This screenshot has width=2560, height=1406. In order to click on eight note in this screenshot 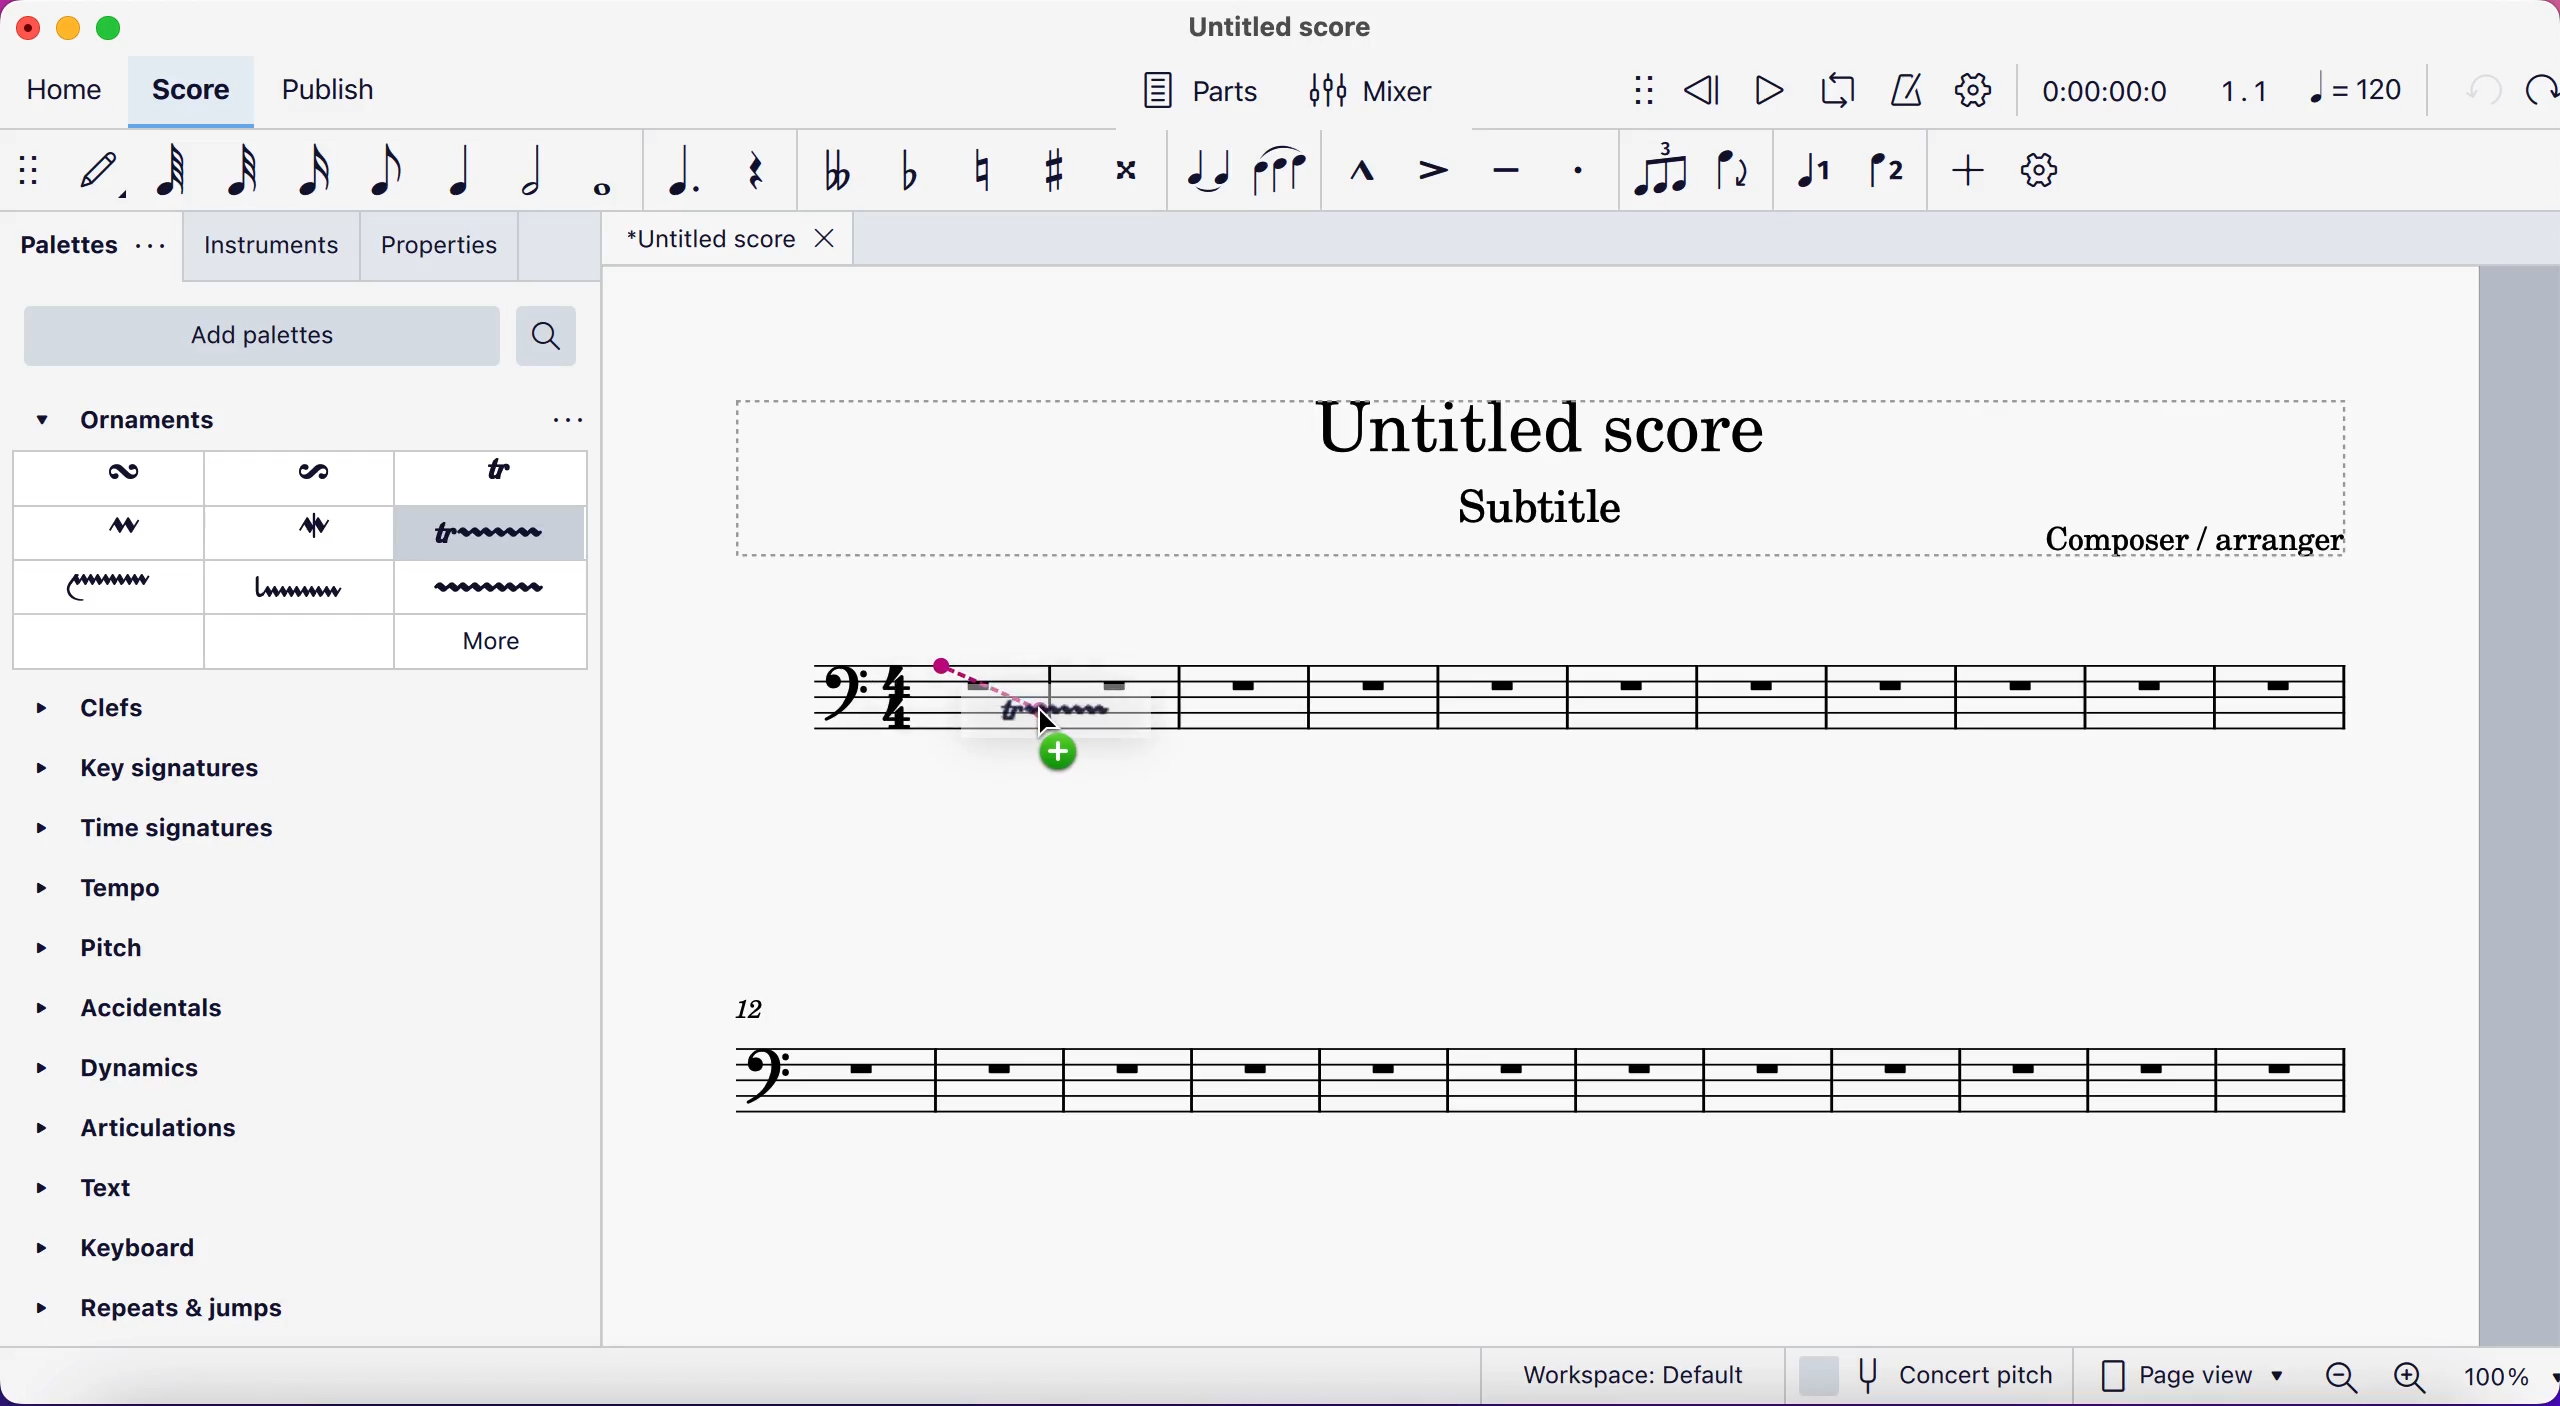, I will do `click(384, 174)`.